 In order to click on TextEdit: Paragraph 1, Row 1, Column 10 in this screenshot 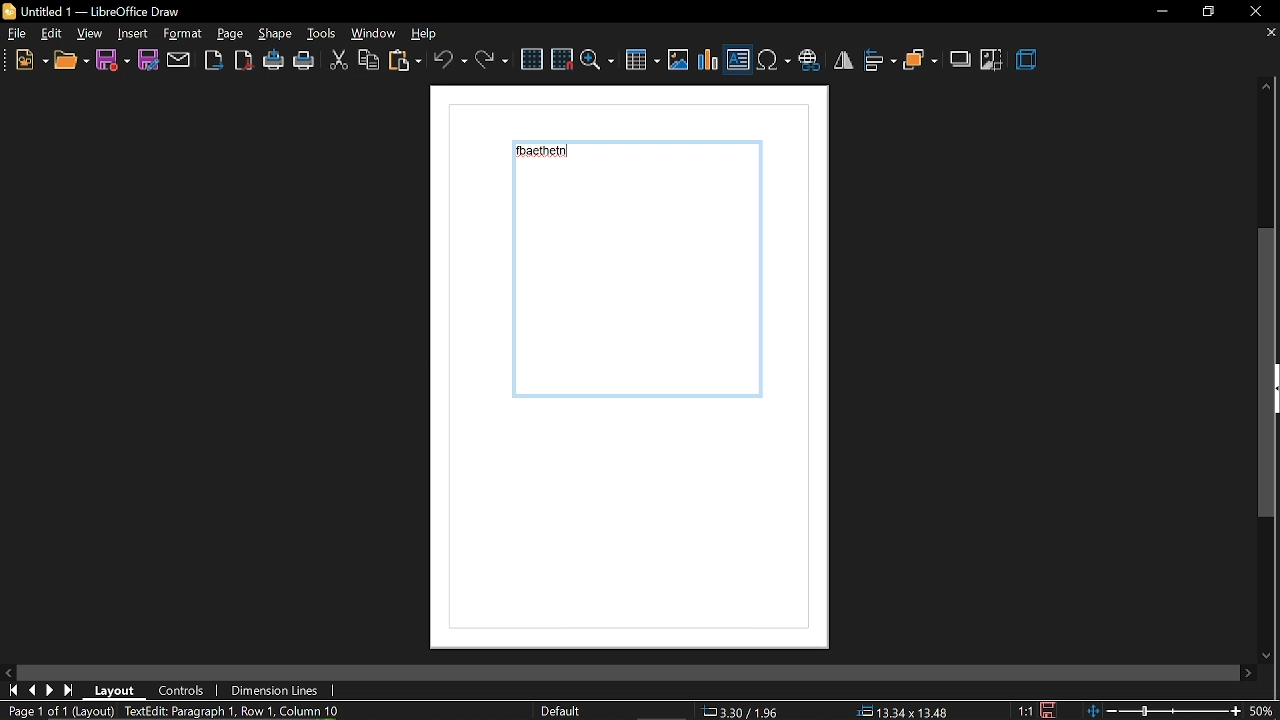, I will do `click(232, 711)`.